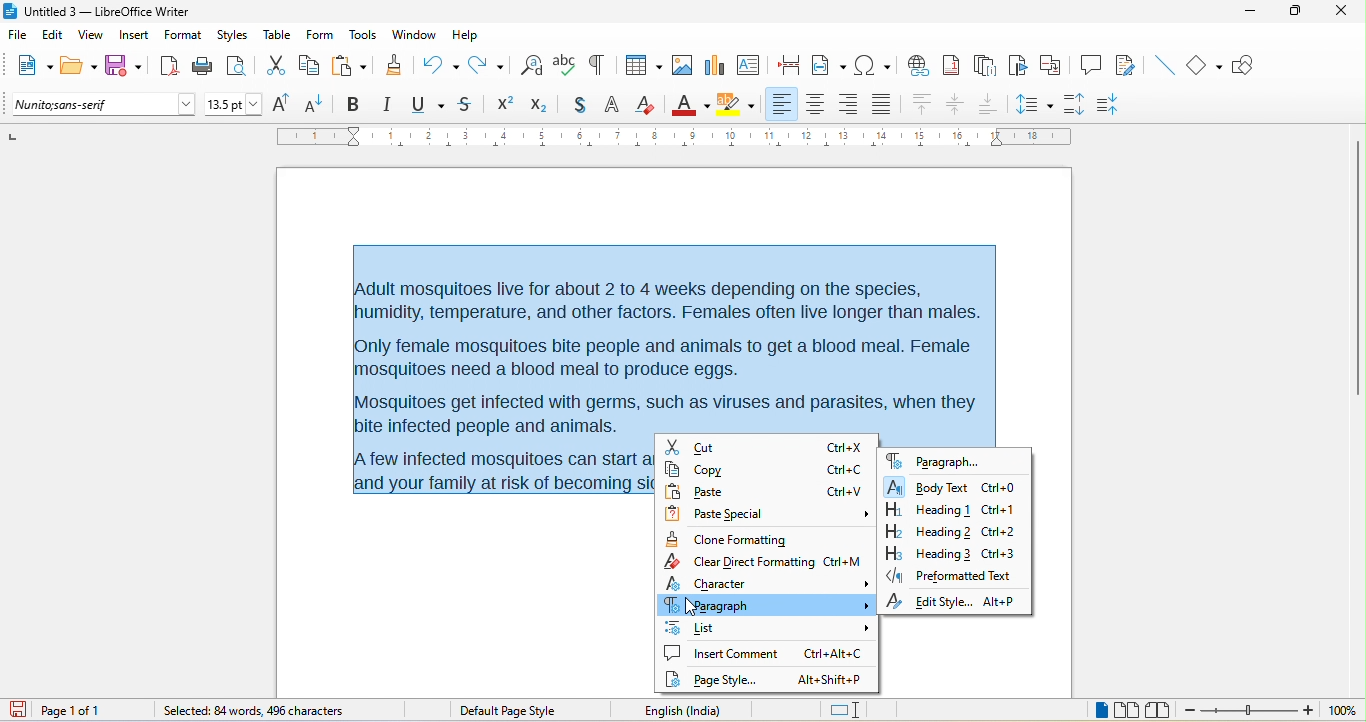  What do you see at coordinates (781, 103) in the screenshot?
I see `align left` at bounding box center [781, 103].